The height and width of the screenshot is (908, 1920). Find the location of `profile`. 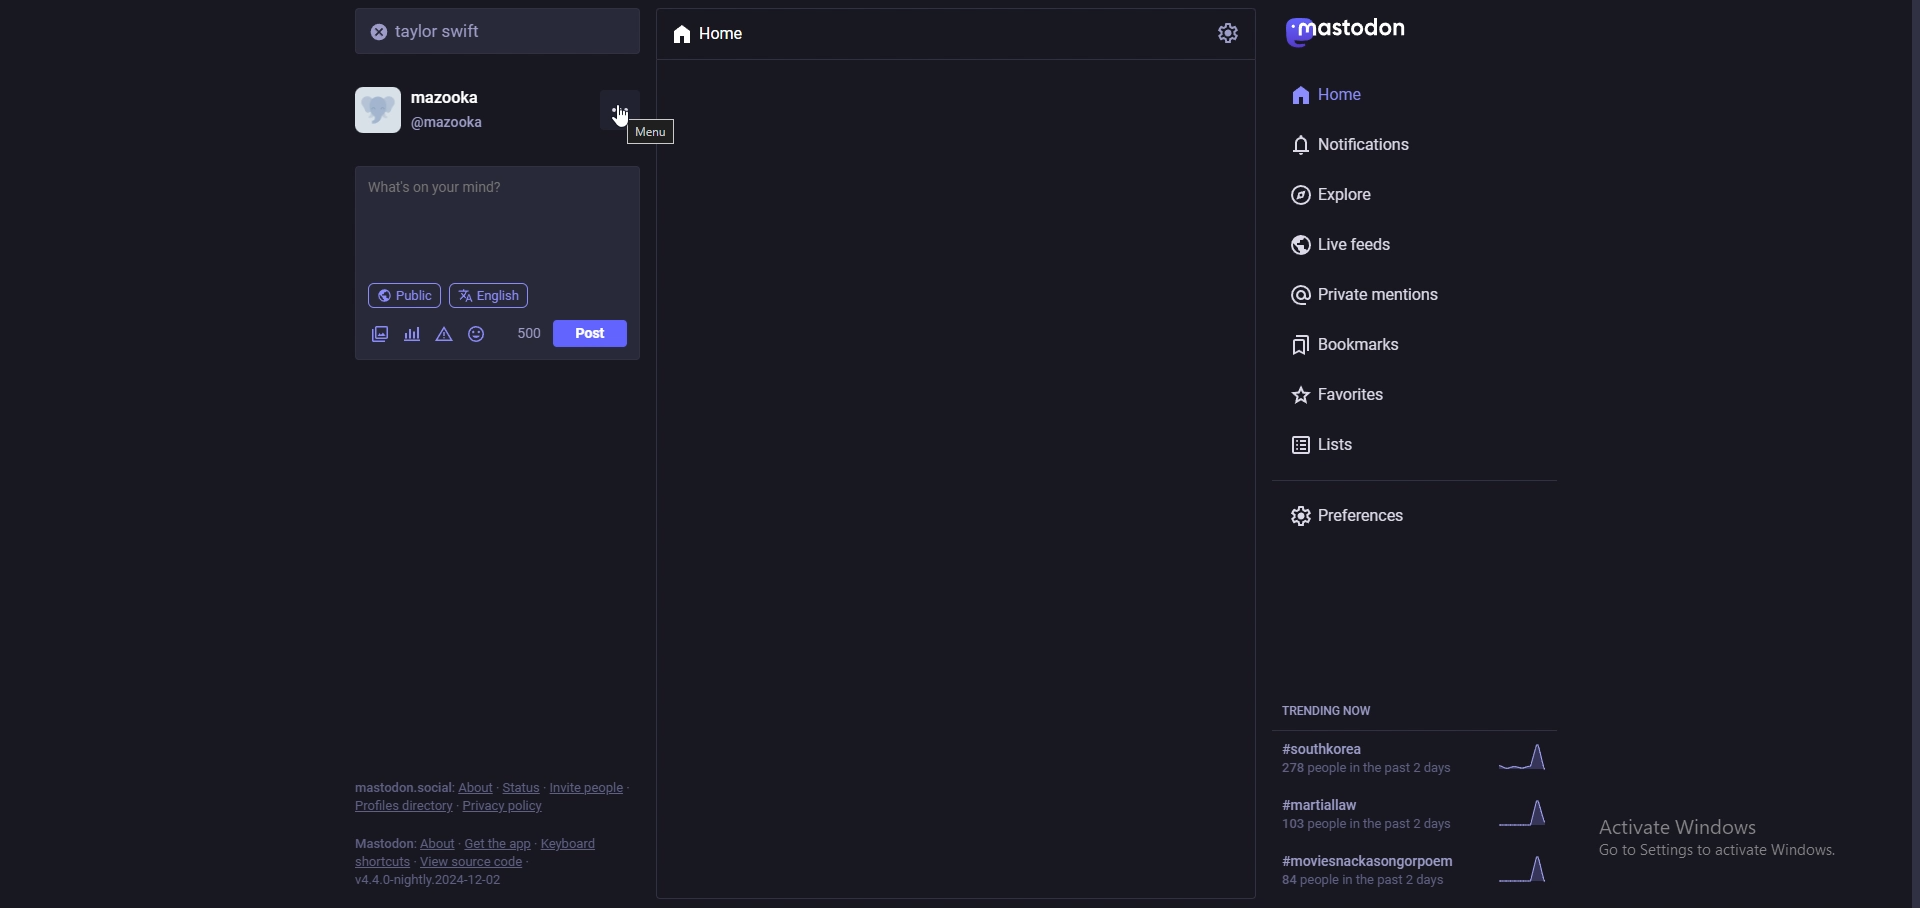

profile is located at coordinates (431, 110).